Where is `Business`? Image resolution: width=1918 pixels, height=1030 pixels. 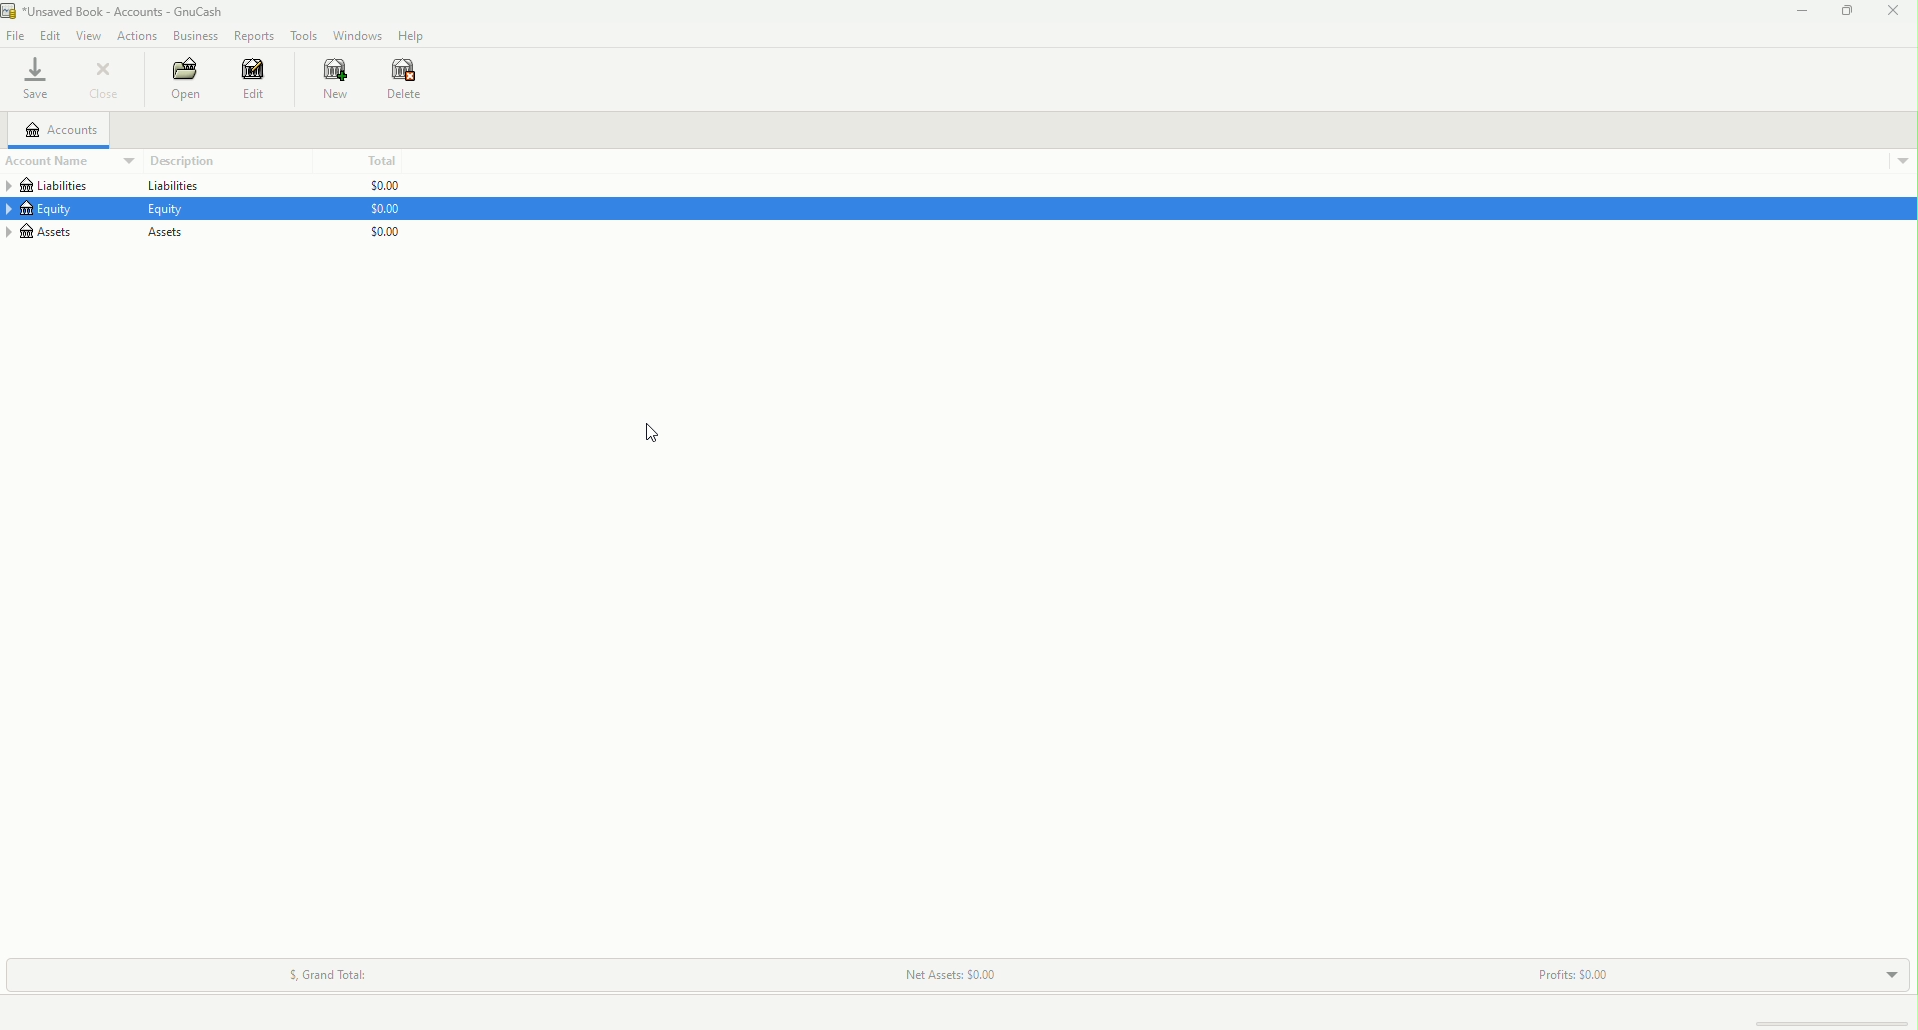 Business is located at coordinates (193, 33).